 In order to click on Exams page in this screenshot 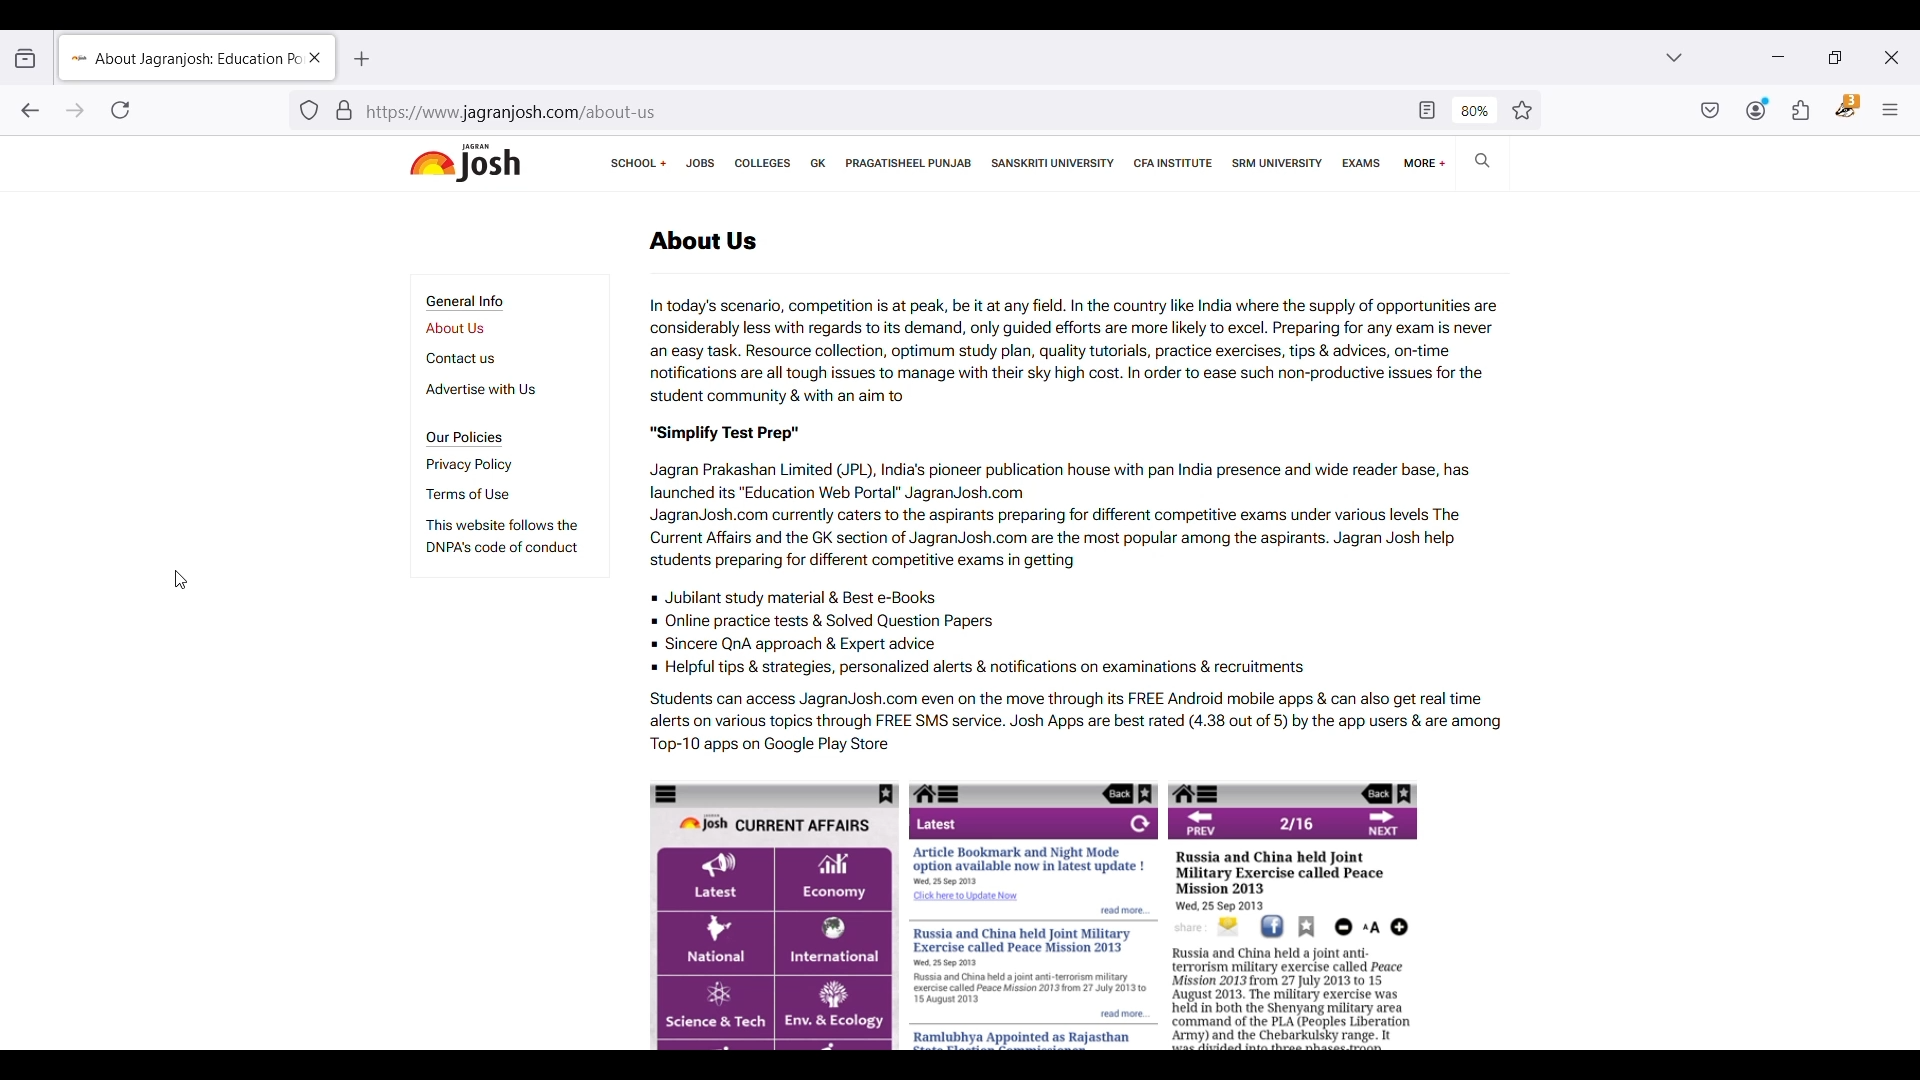, I will do `click(1361, 162)`.